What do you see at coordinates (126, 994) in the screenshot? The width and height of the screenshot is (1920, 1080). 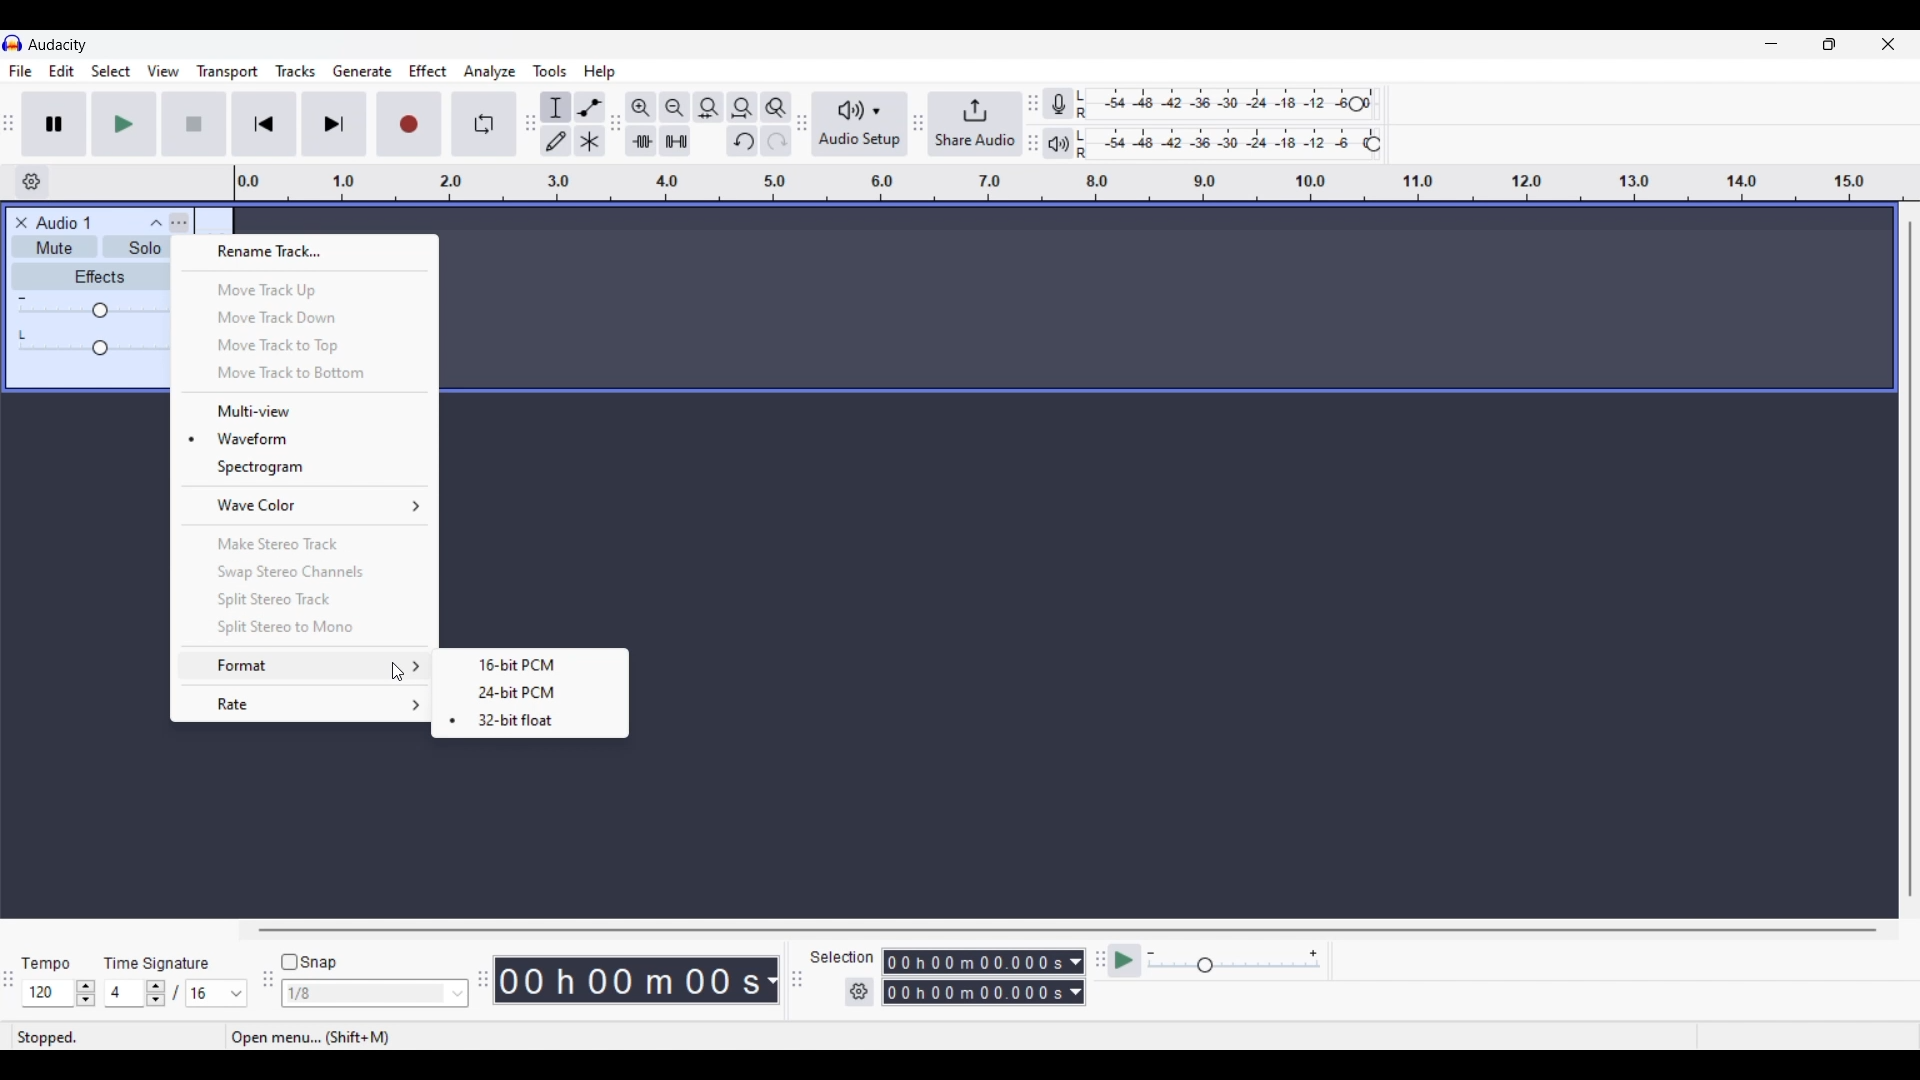 I see `Selected time signature` at bounding box center [126, 994].